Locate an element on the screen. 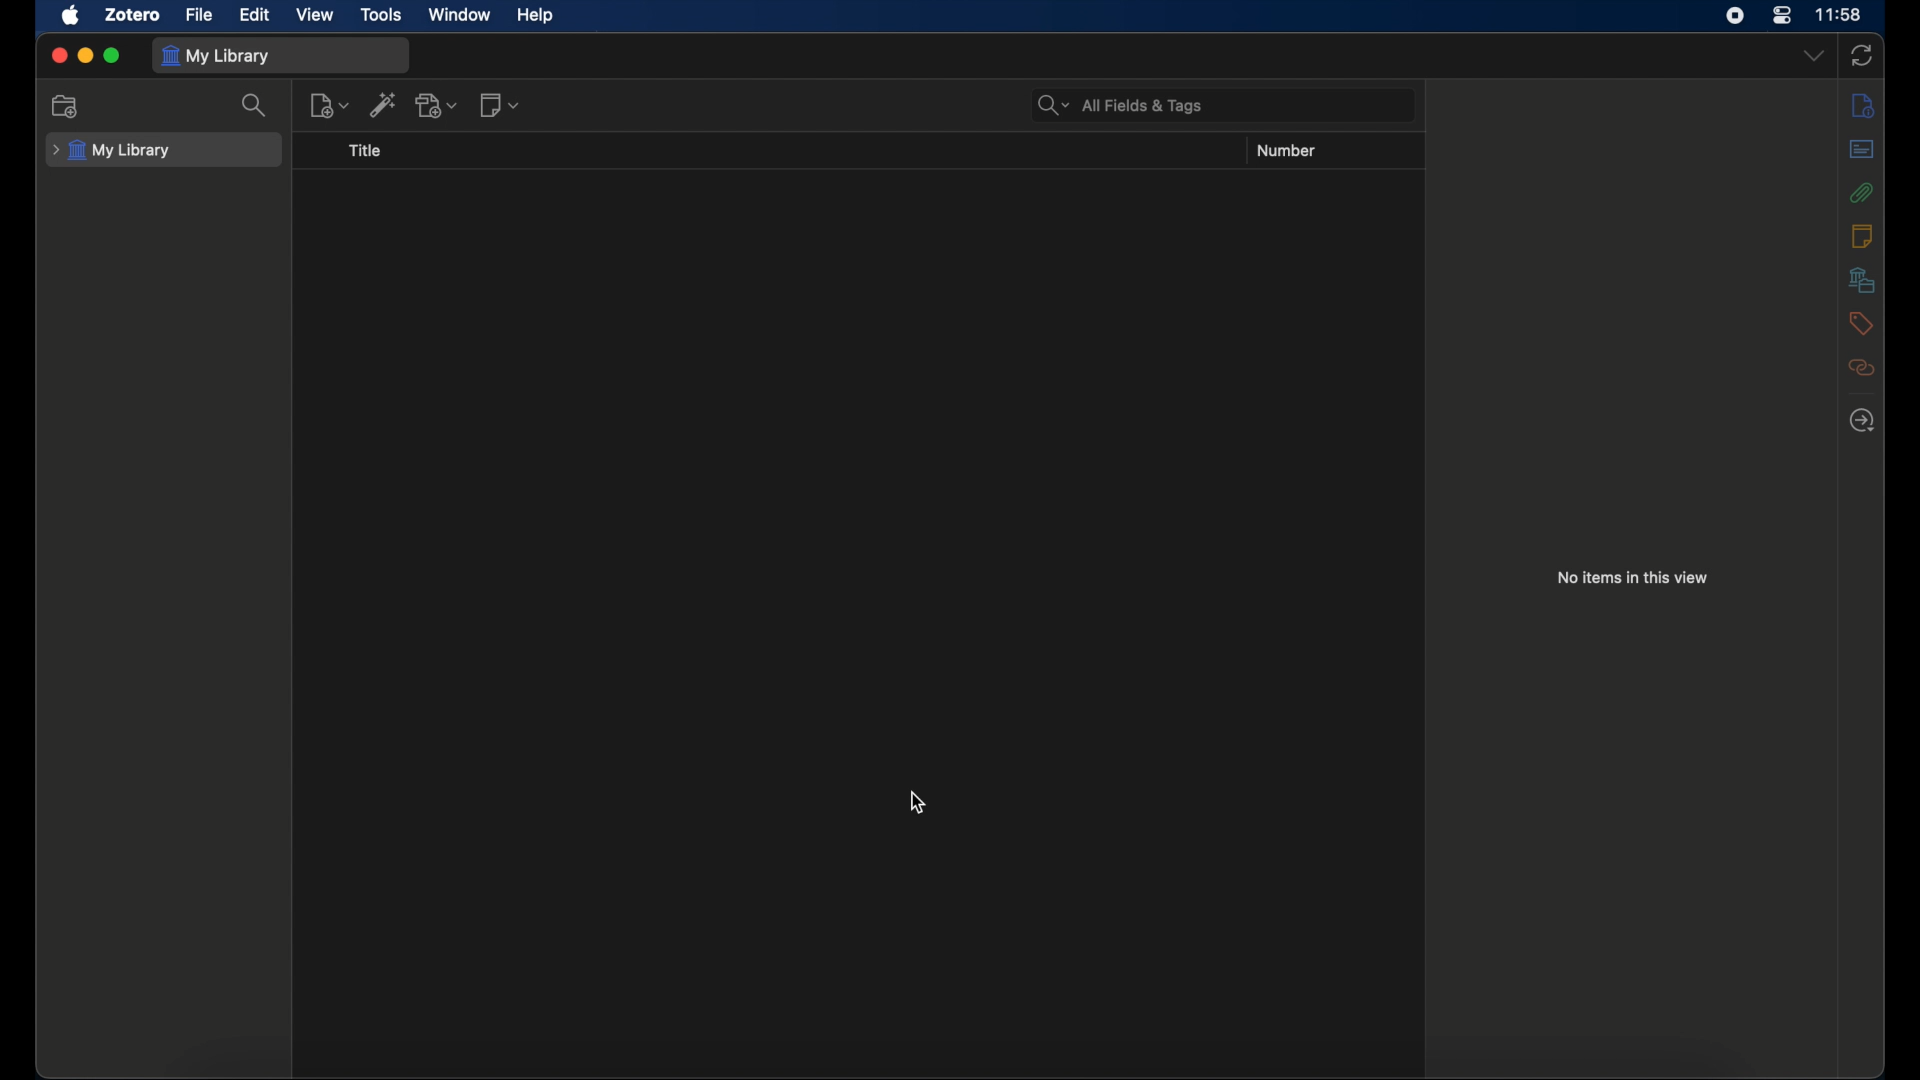  zotero is located at coordinates (132, 14).